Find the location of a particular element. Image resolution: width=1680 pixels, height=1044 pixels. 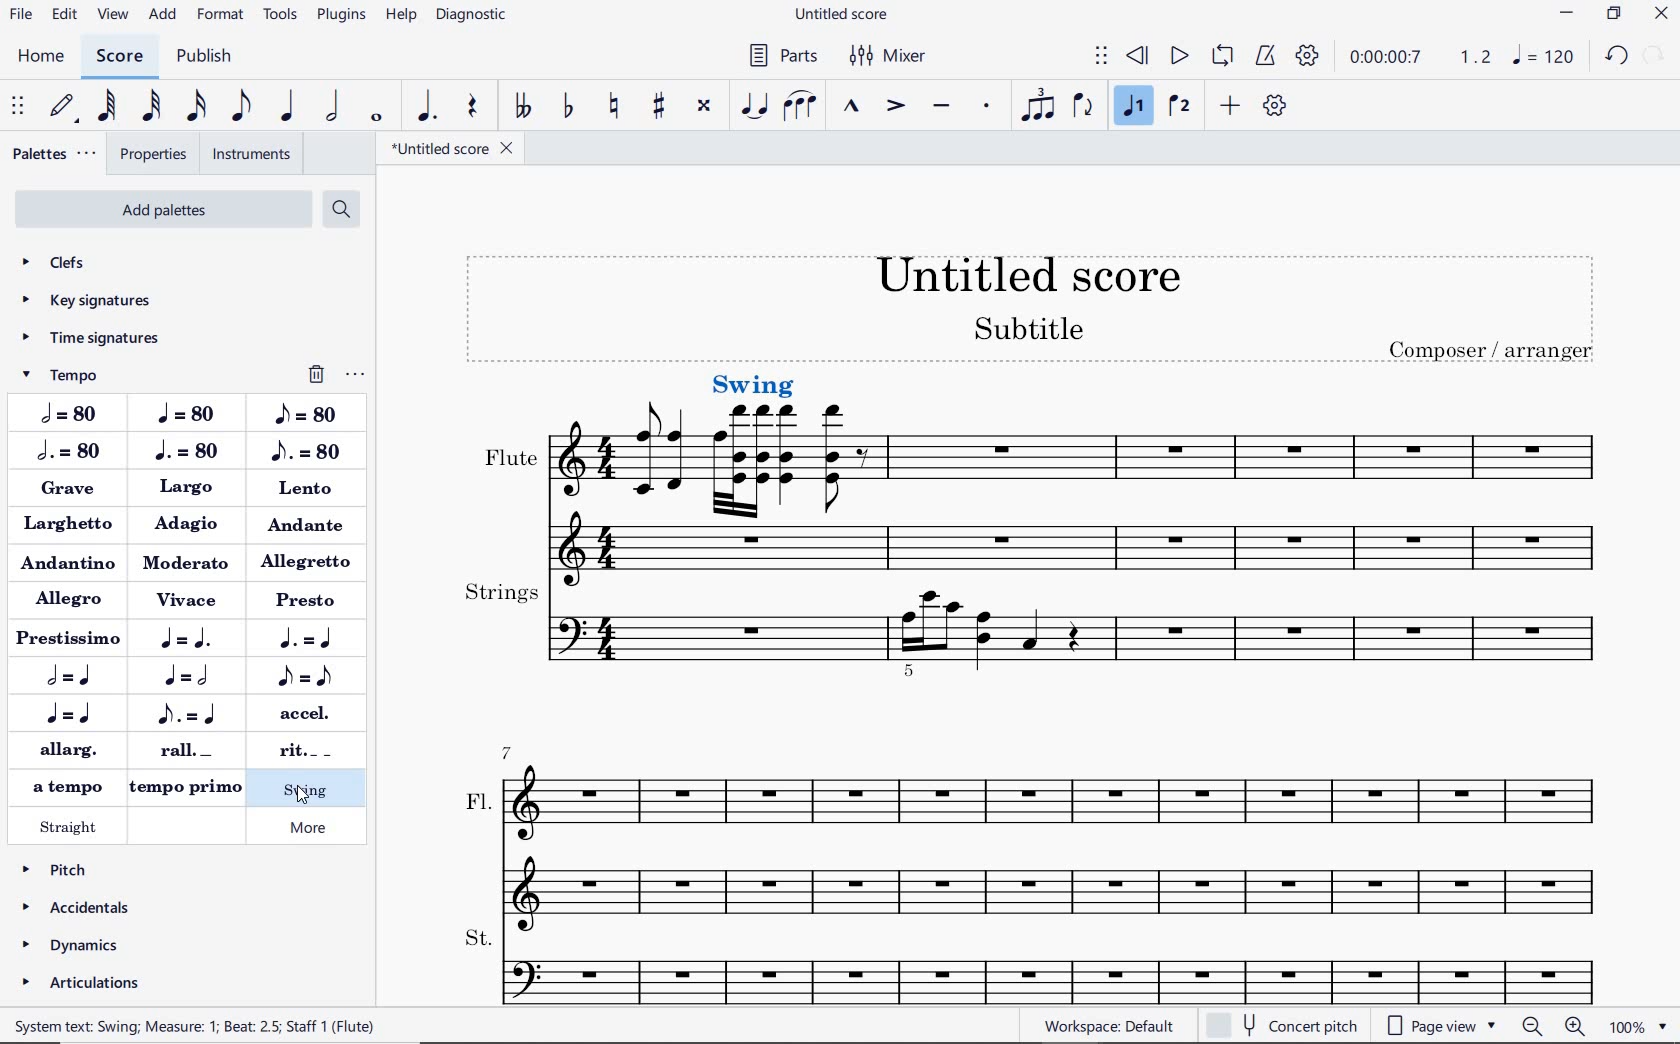

SWING RHYTHM ADDED is located at coordinates (754, 383).